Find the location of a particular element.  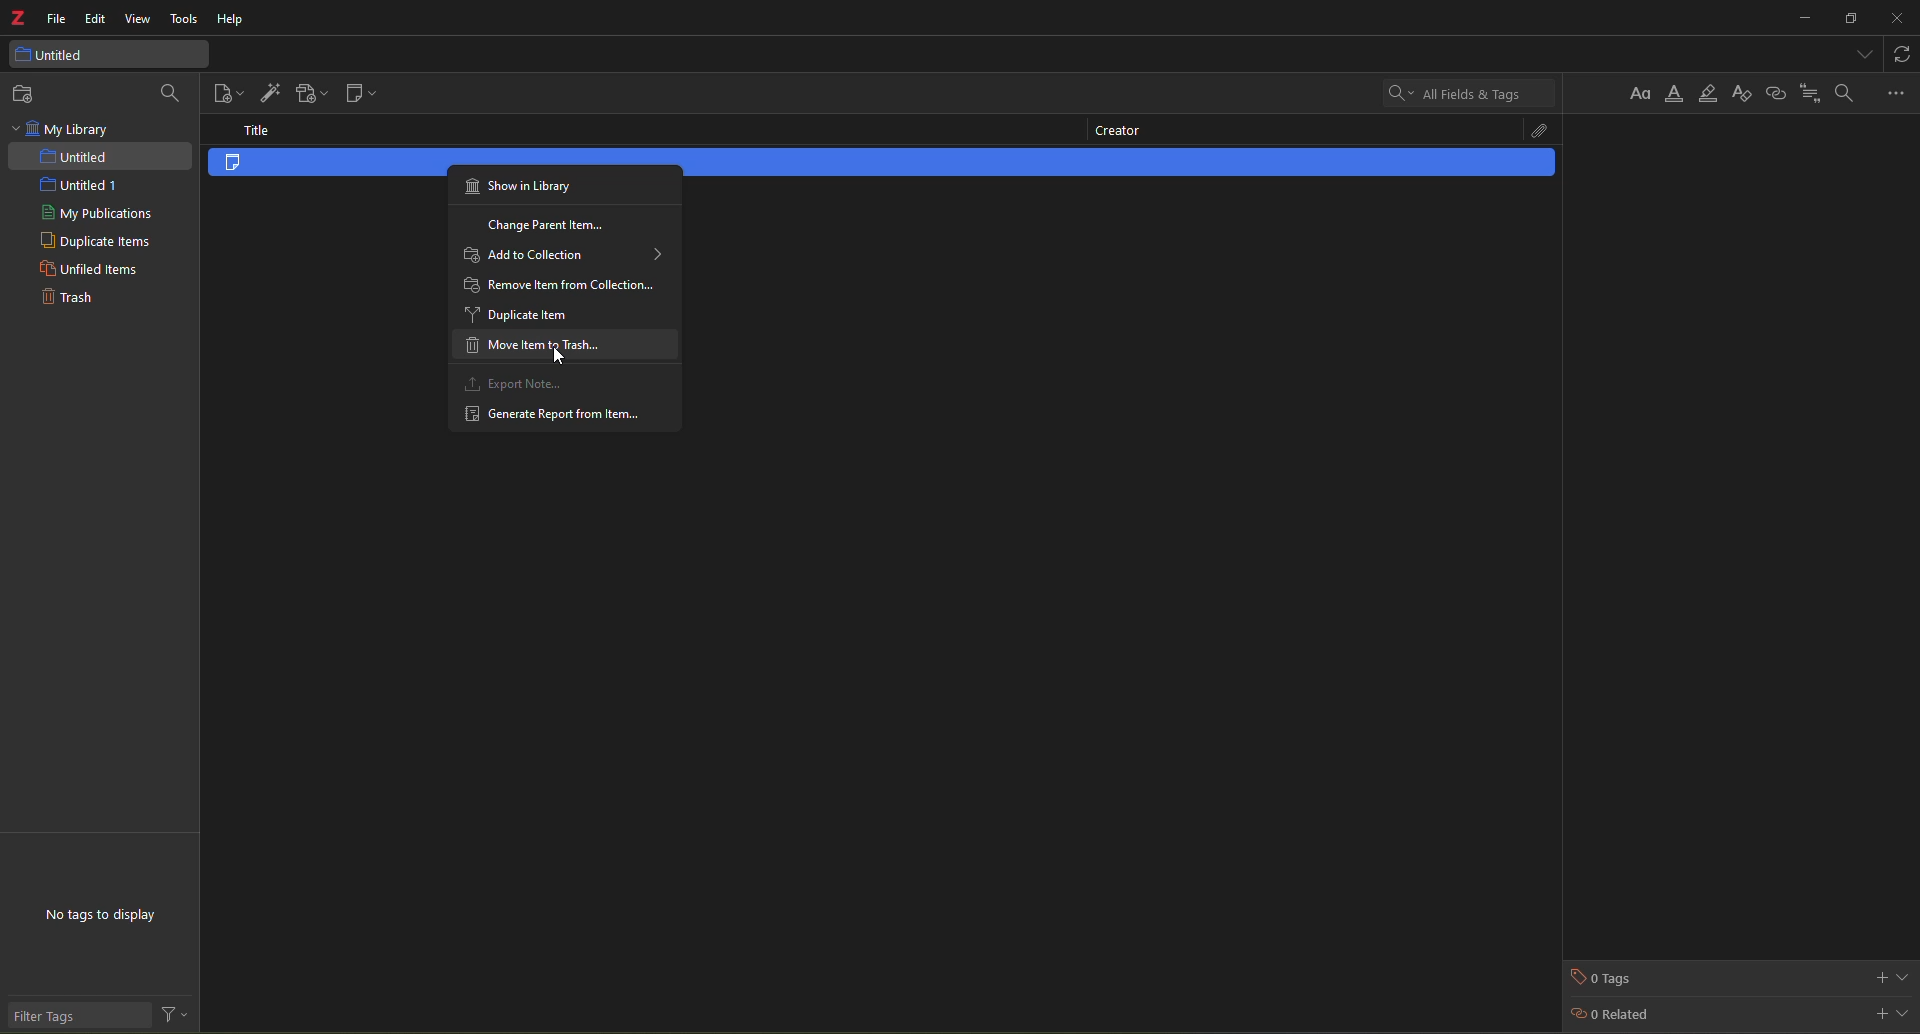

trash is located at coordinates (66, 300).